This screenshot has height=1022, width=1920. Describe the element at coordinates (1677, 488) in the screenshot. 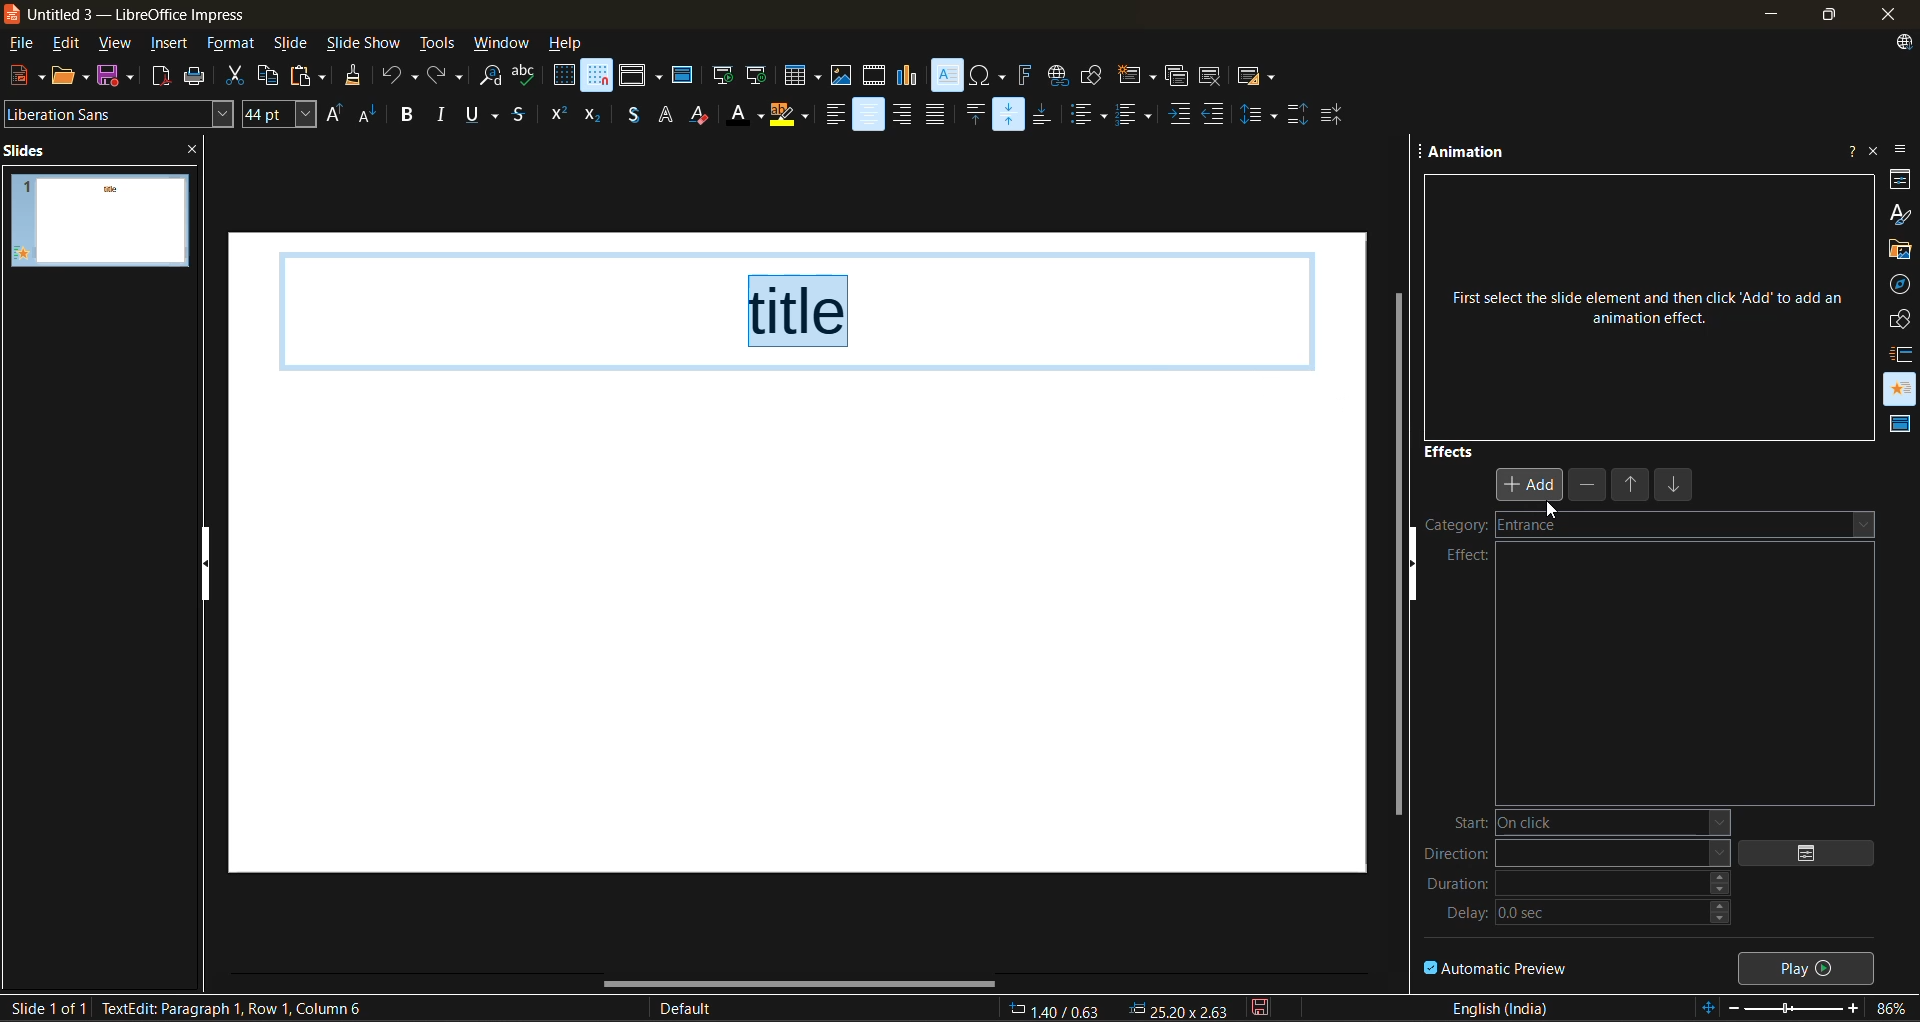

I see `move down` at that location.